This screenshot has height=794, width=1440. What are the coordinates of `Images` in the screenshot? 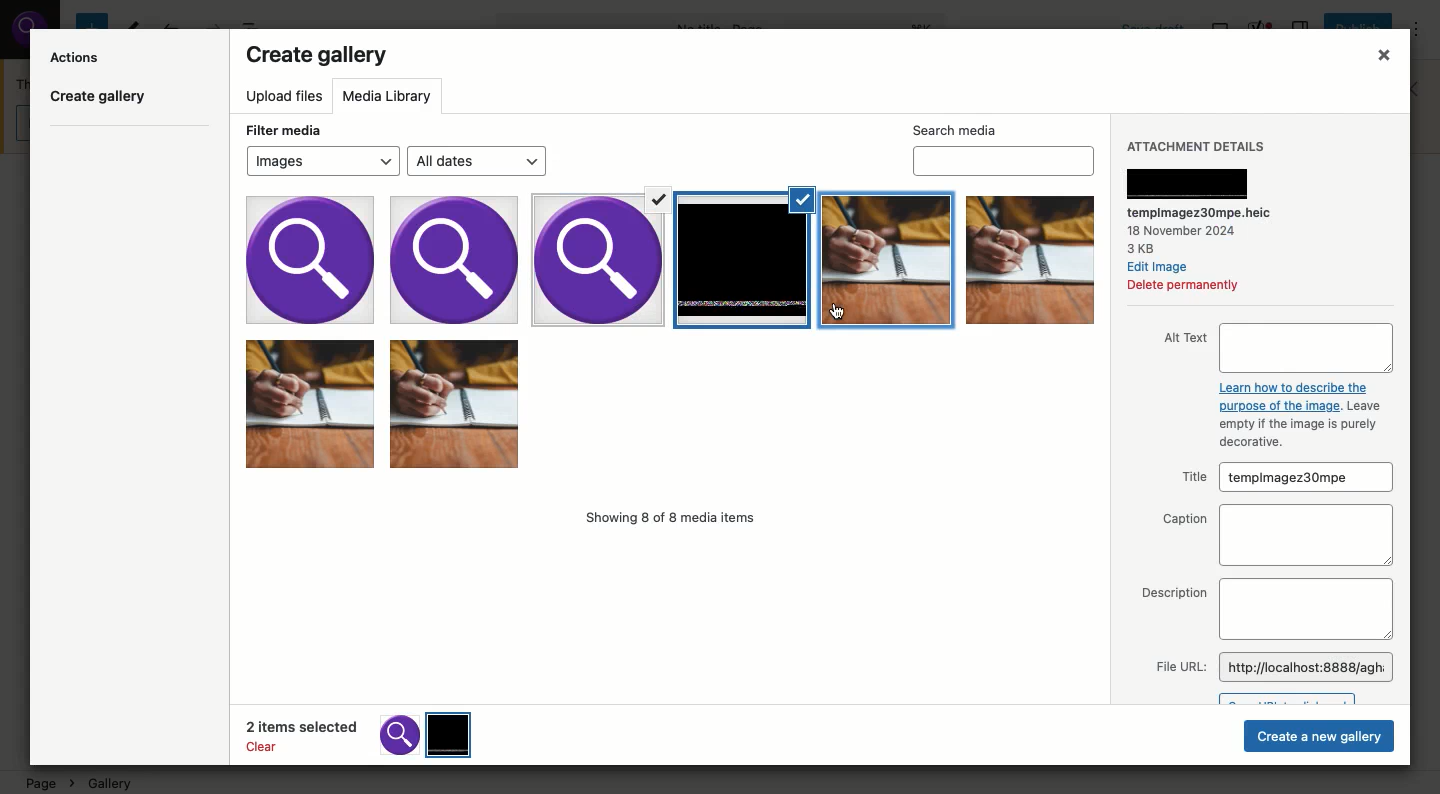 It's located at (322, 160).